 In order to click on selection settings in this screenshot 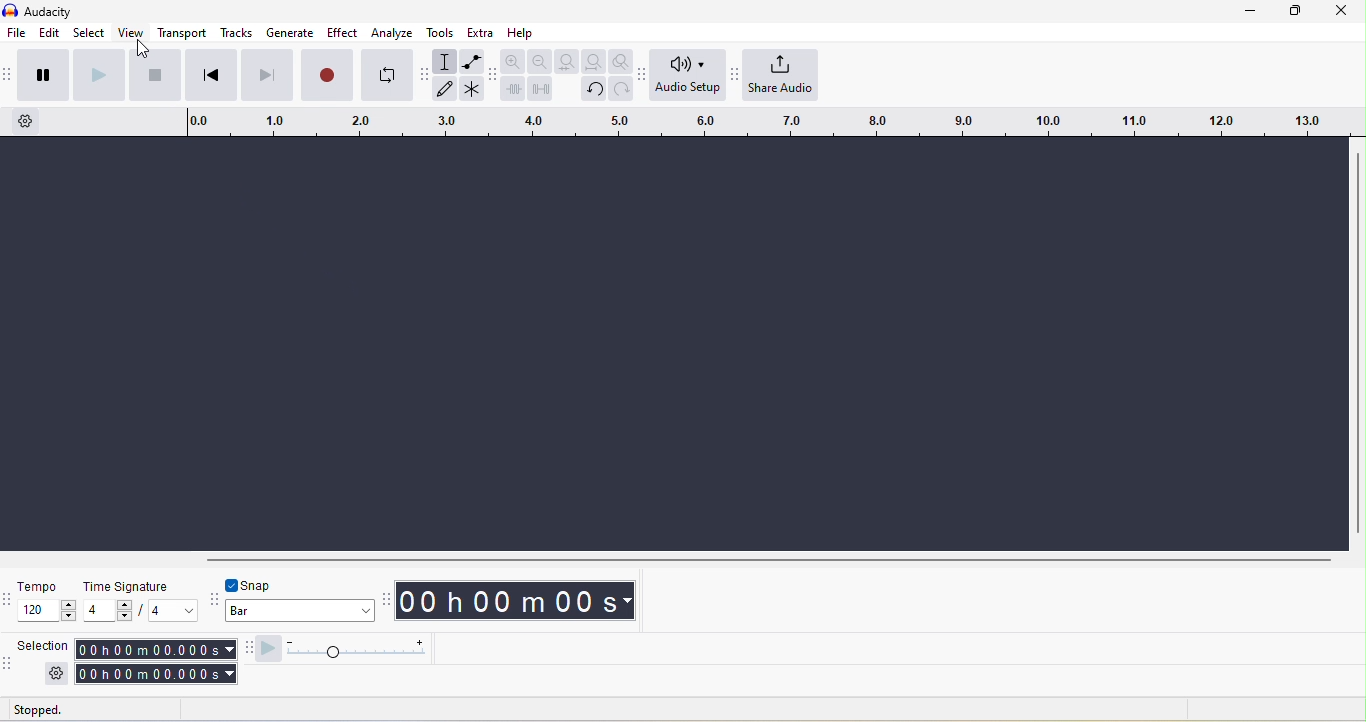, I will do `click(57, 674)`.